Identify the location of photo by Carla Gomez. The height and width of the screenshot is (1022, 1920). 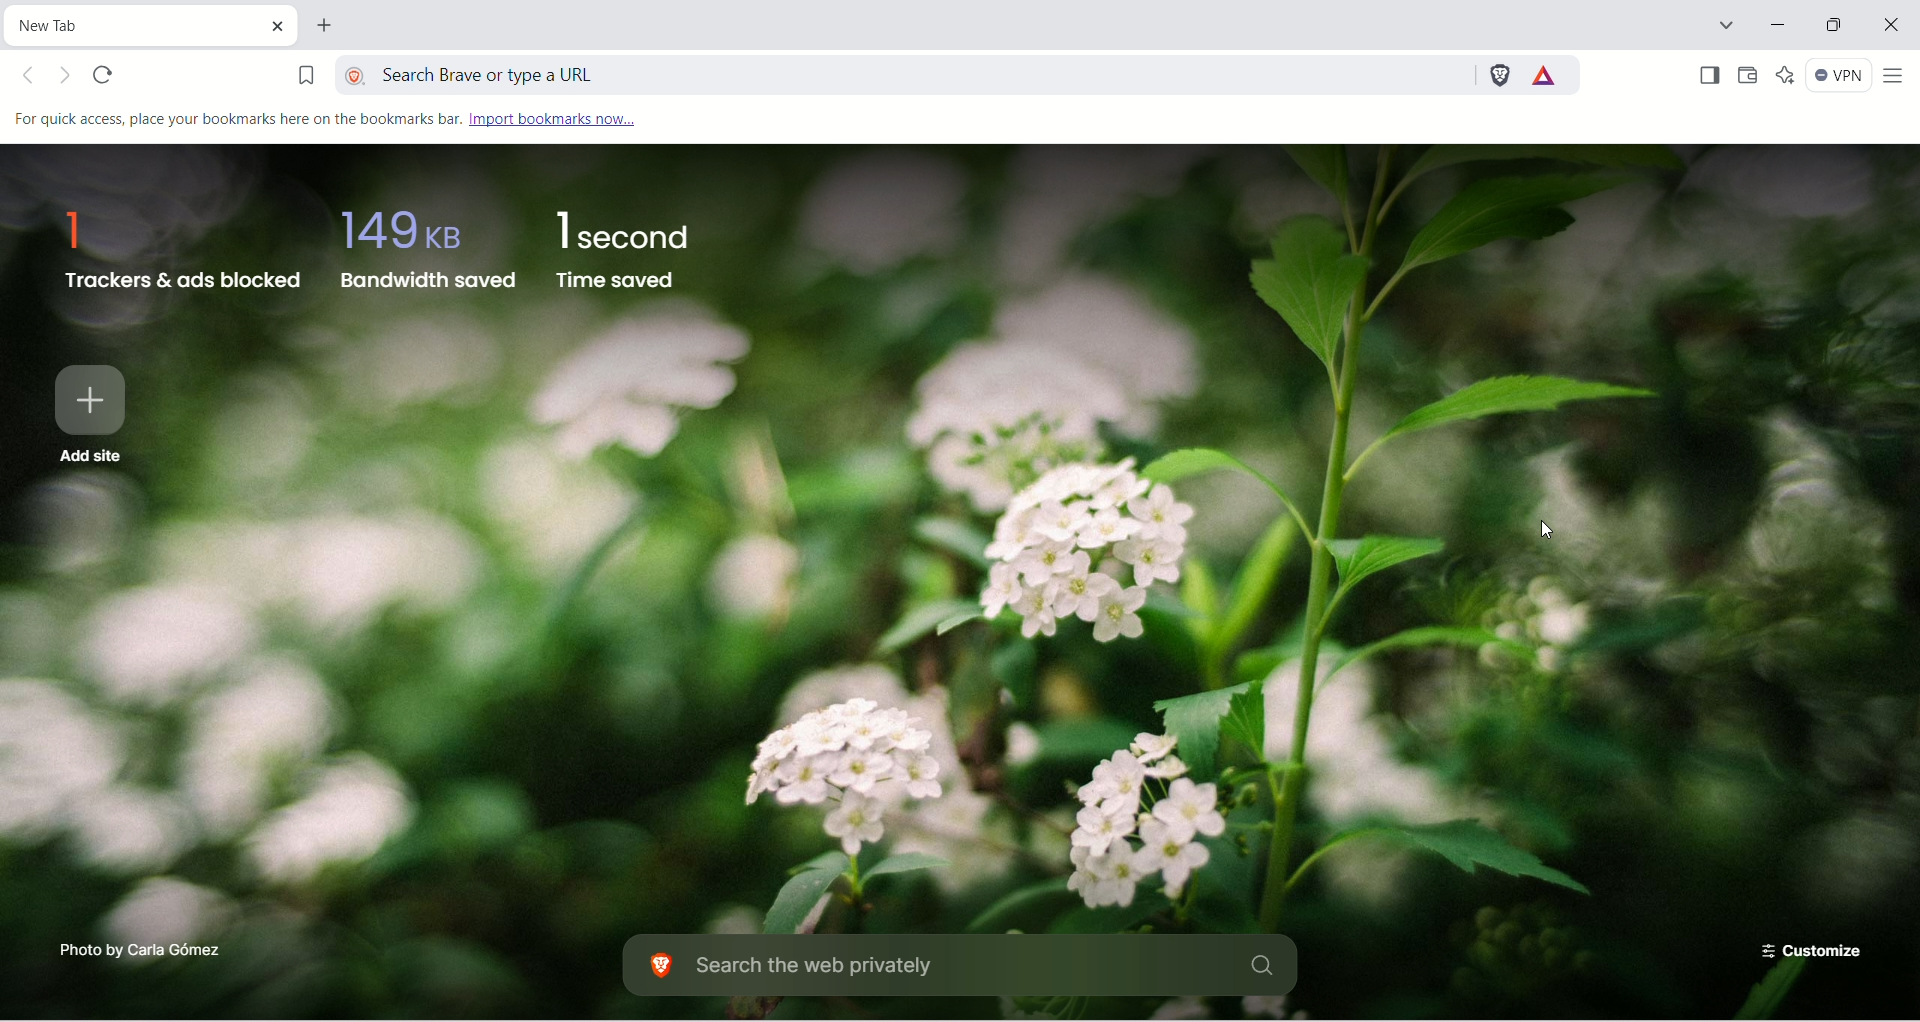
(130, 953).